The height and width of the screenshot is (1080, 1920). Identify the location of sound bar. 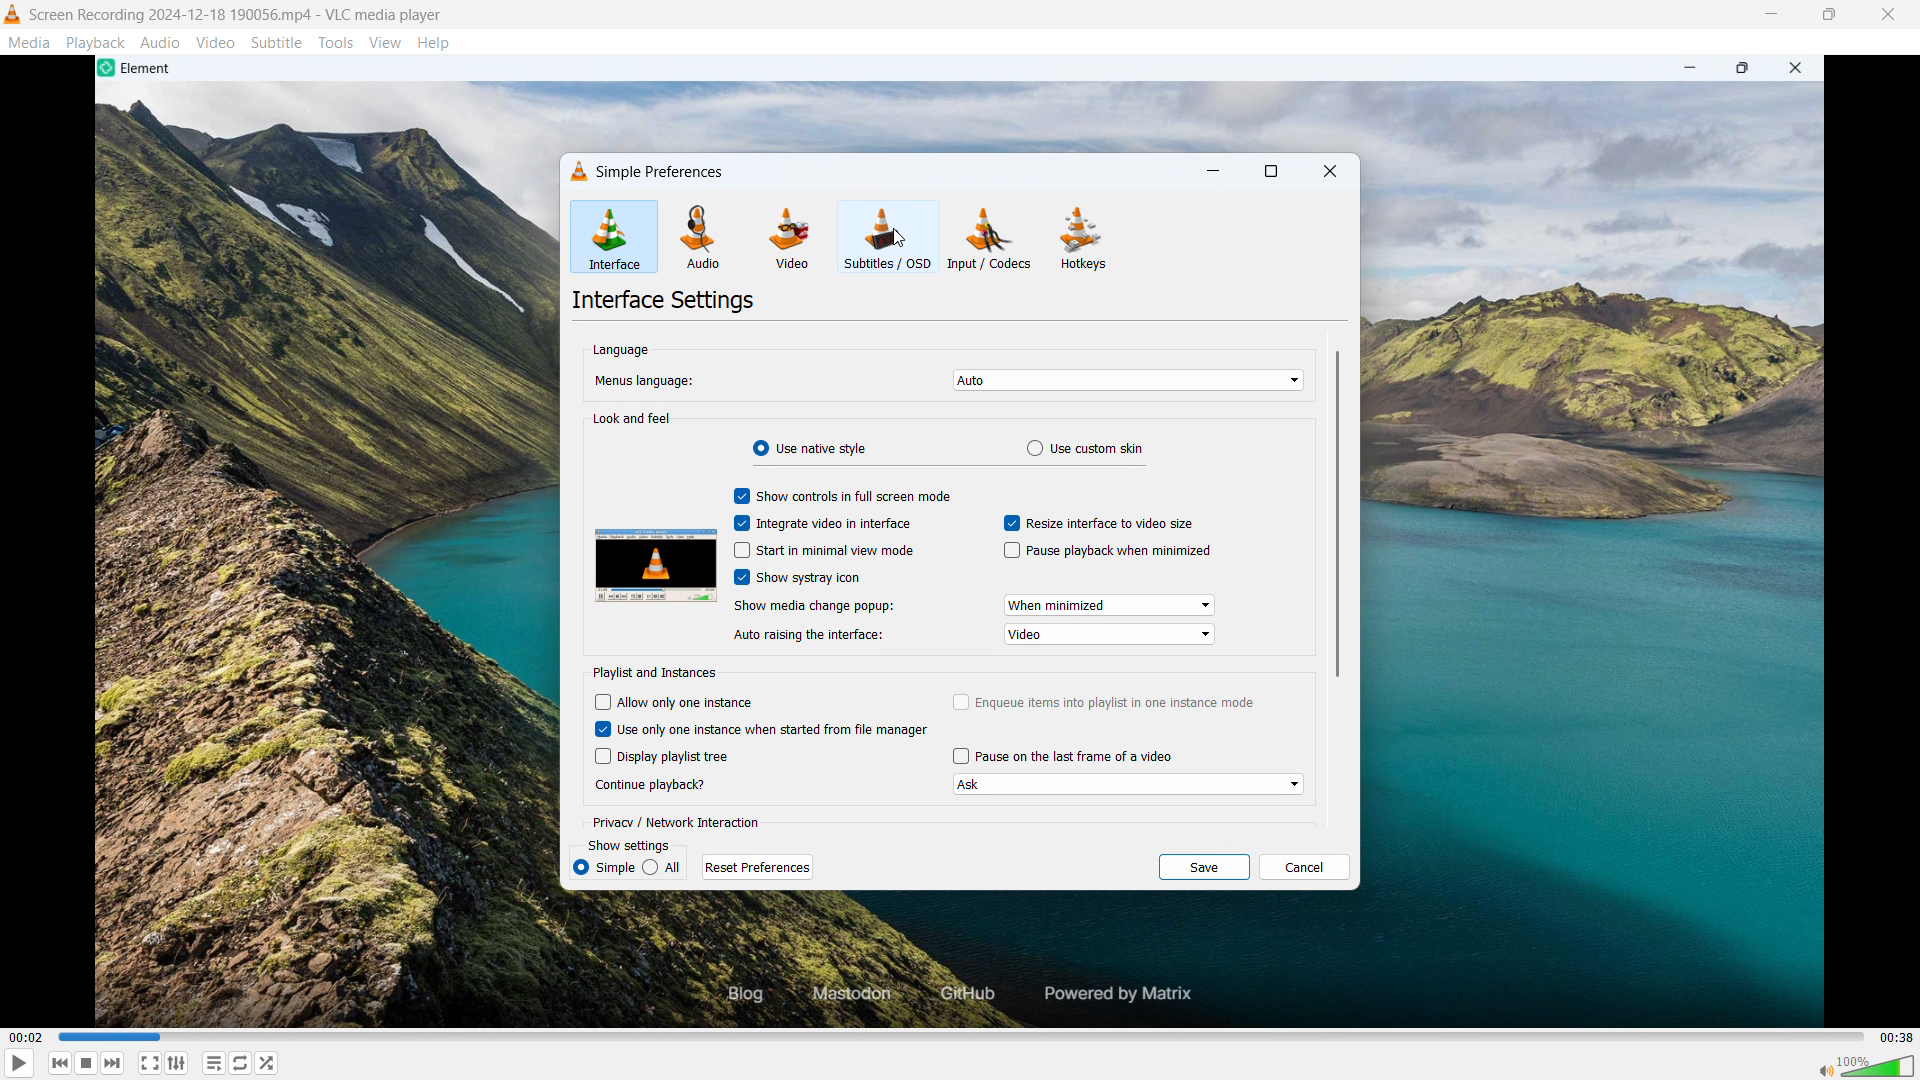
(1865, 1066).